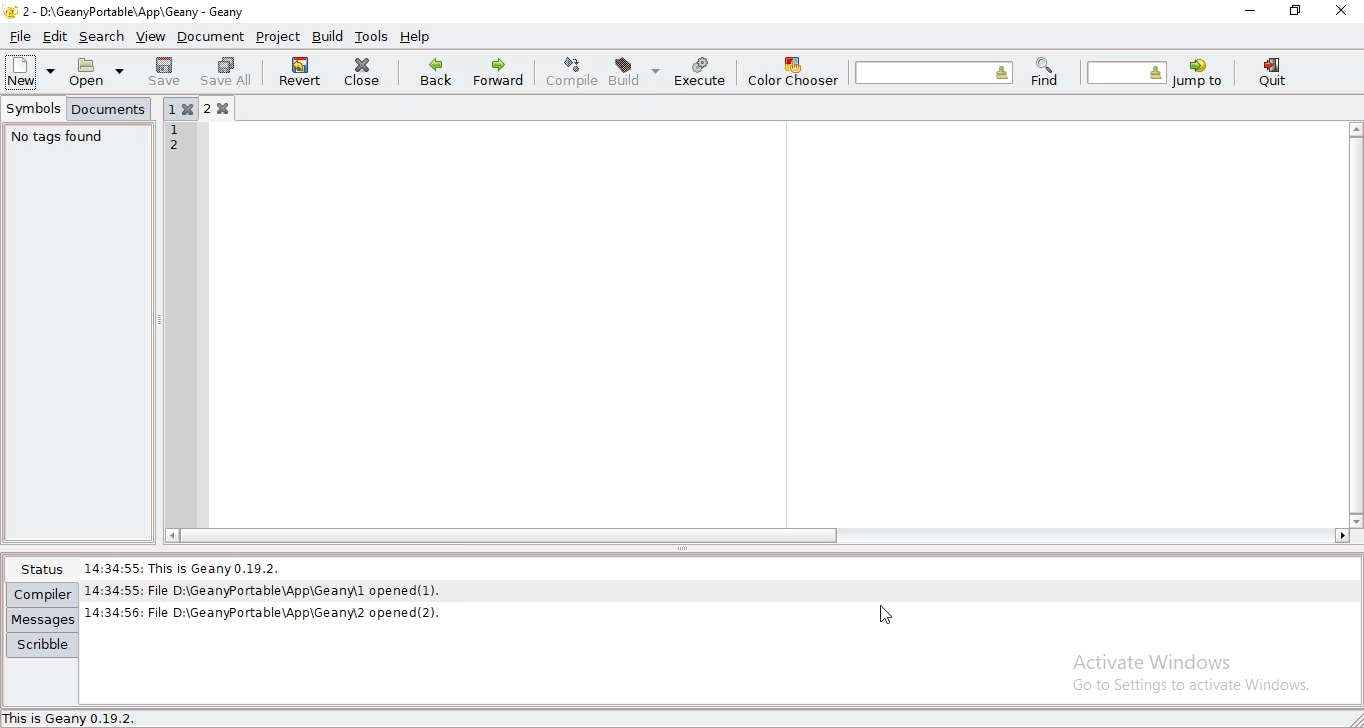 The image size is (1364, 728). Describe the element at coordinates (330, 37) in the screenshot. I see `build` at that location.